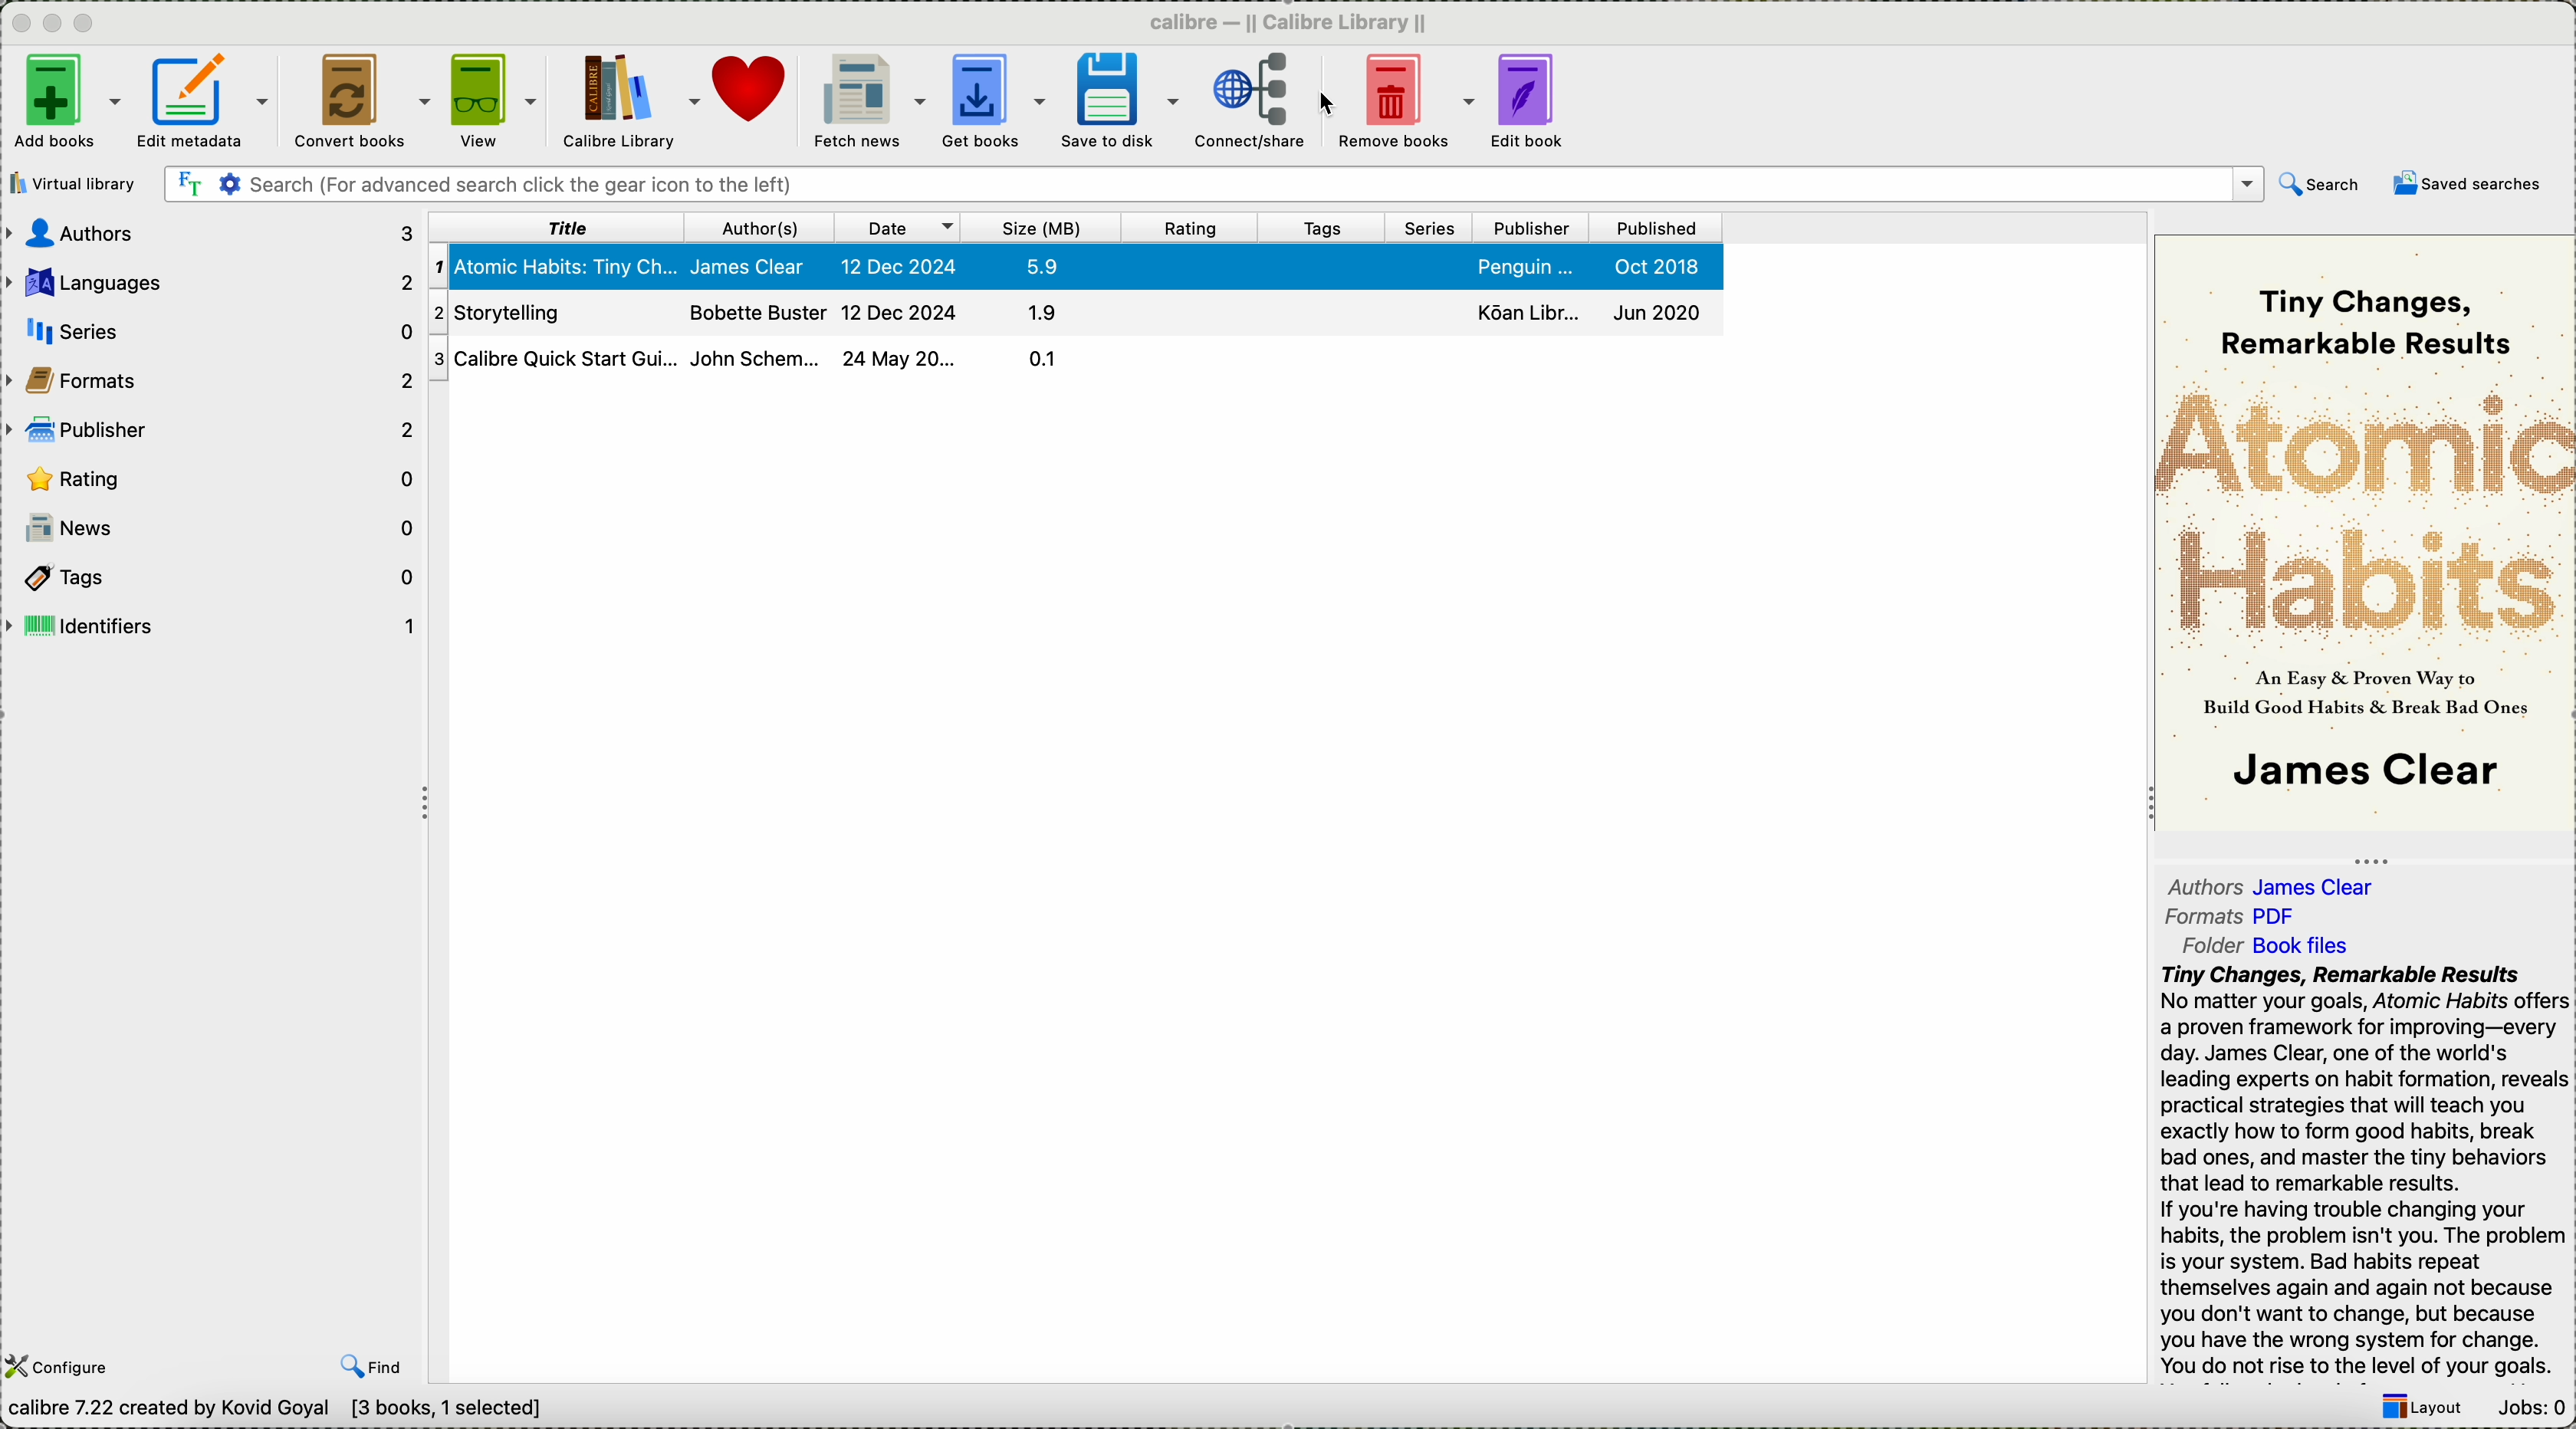 The width and height of the screenshot is (2576, 1429). What do you see at coordinates (357, 103) in the screenshot?
I see `convert books` at bounding box center [357, 103].